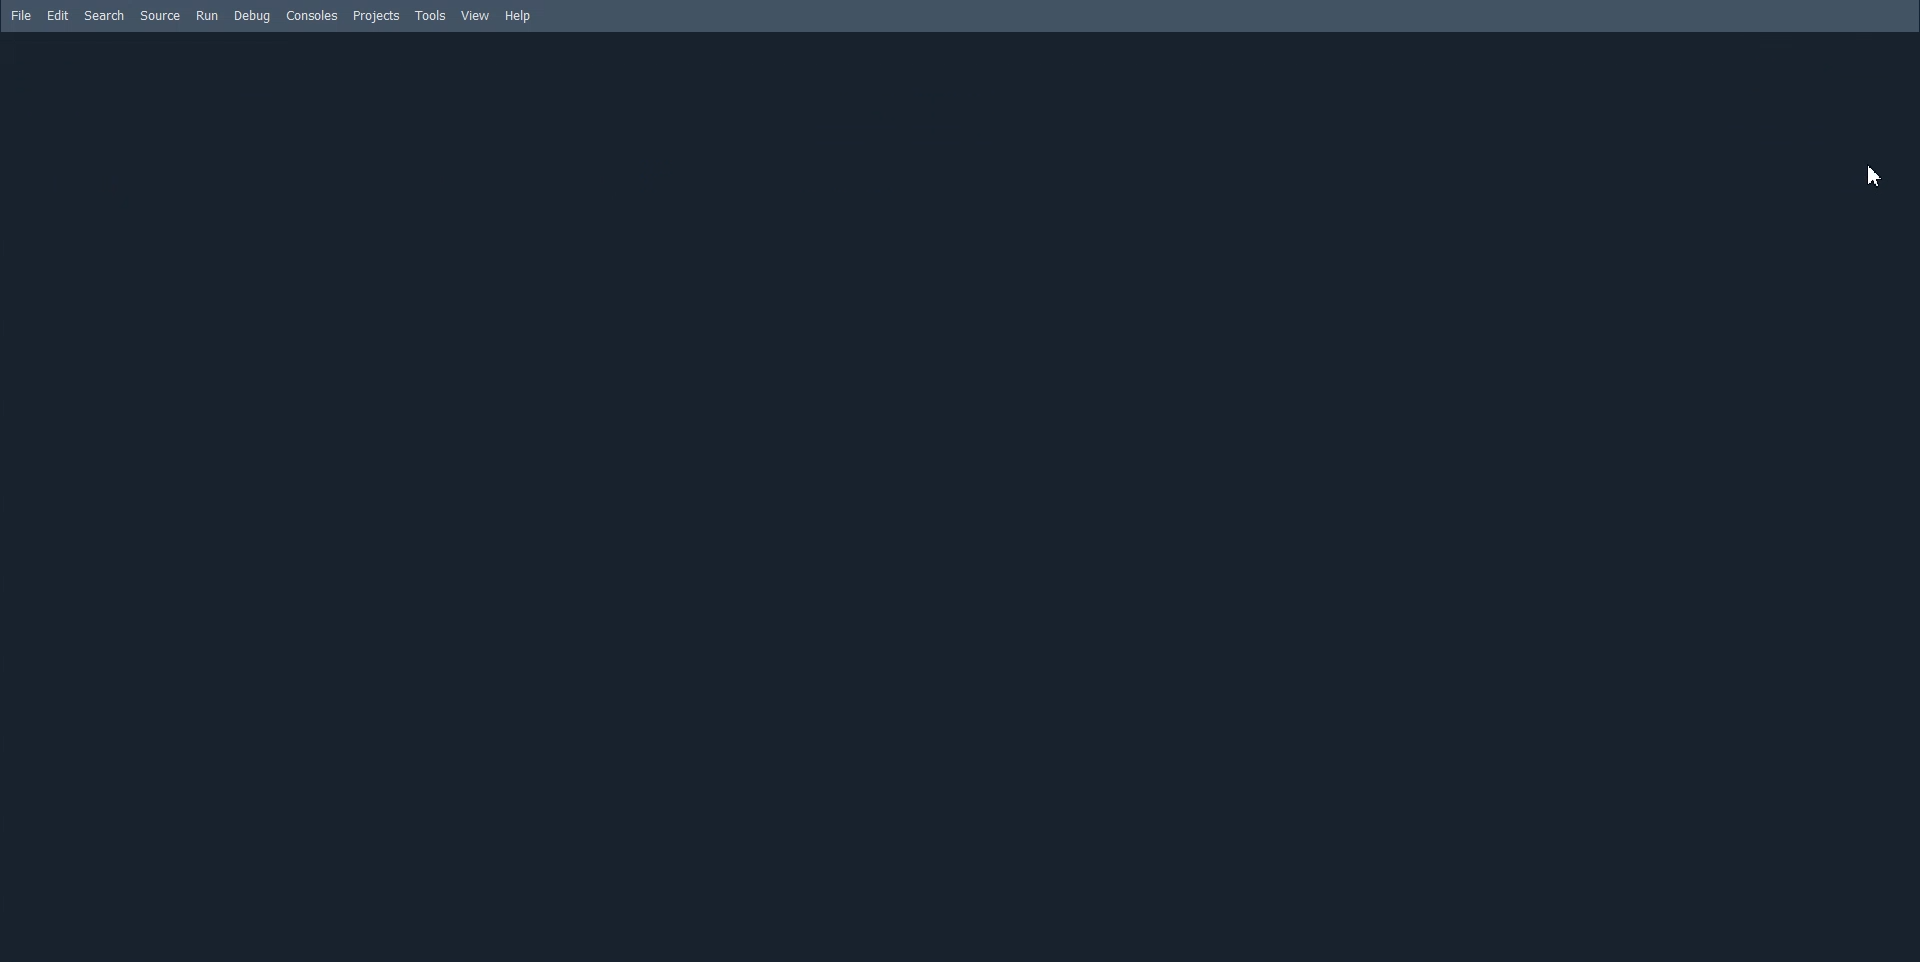  I want to click on Default Start Pane, so click(960, 497).